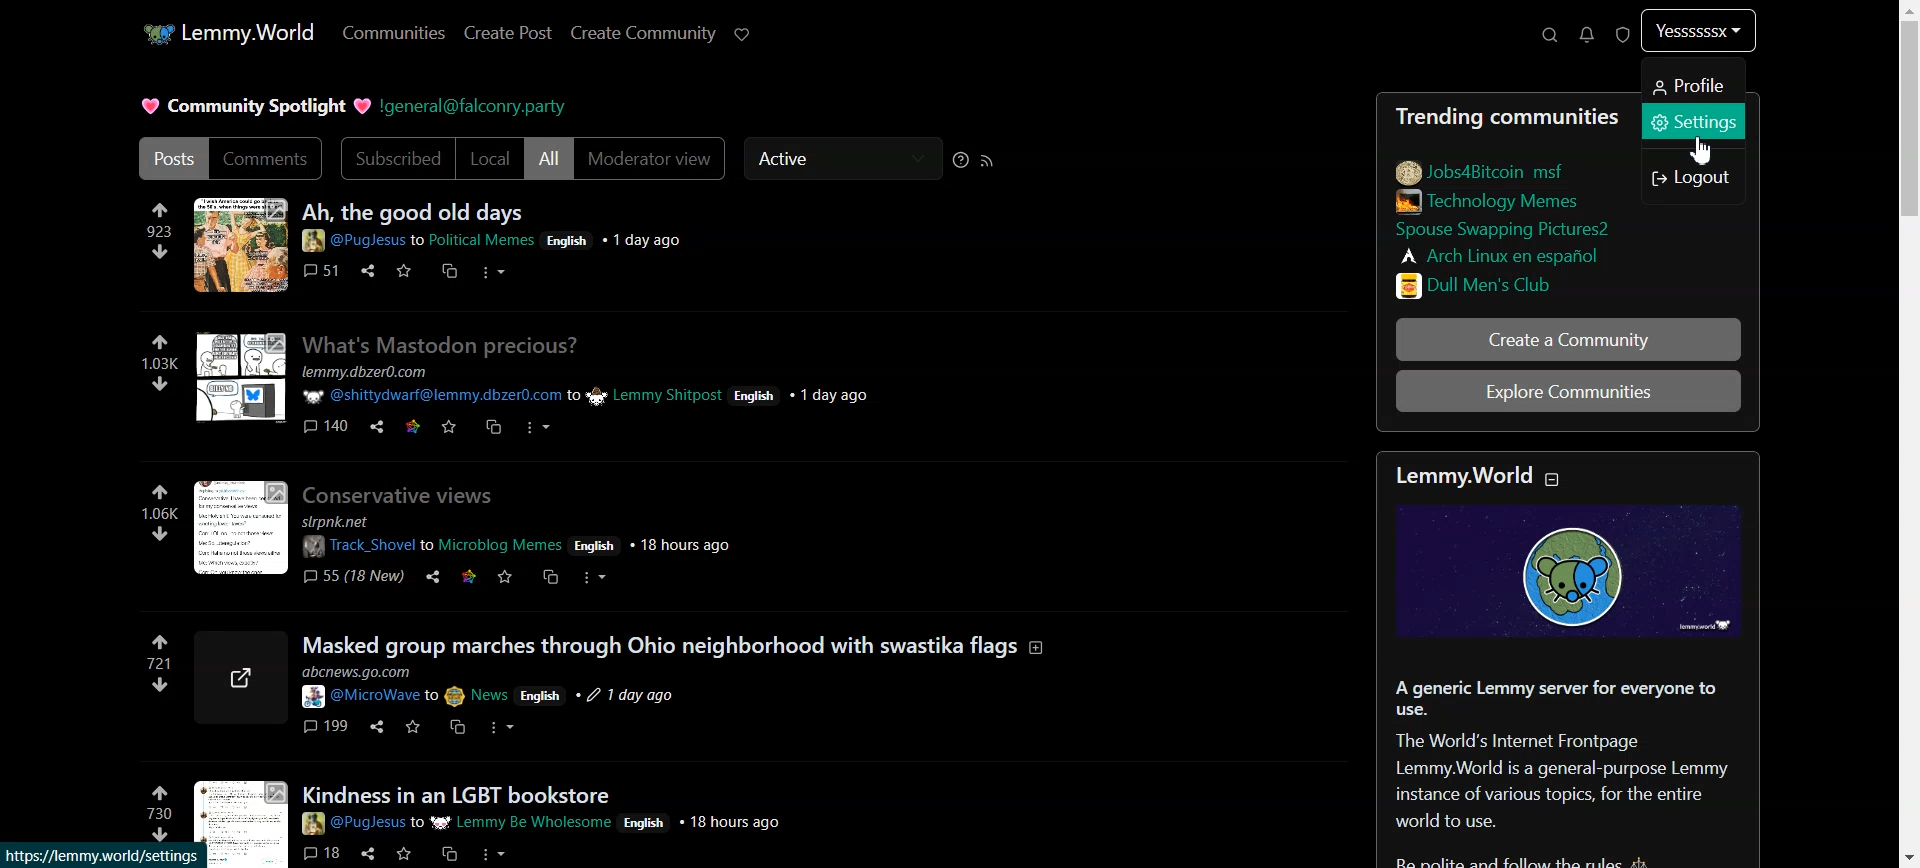 The width and height of the screenshot is (1920, 868). What do you see at coordinates (162, 790) in the screenshot?
I see `upvote` at bounding box center [162, 790].